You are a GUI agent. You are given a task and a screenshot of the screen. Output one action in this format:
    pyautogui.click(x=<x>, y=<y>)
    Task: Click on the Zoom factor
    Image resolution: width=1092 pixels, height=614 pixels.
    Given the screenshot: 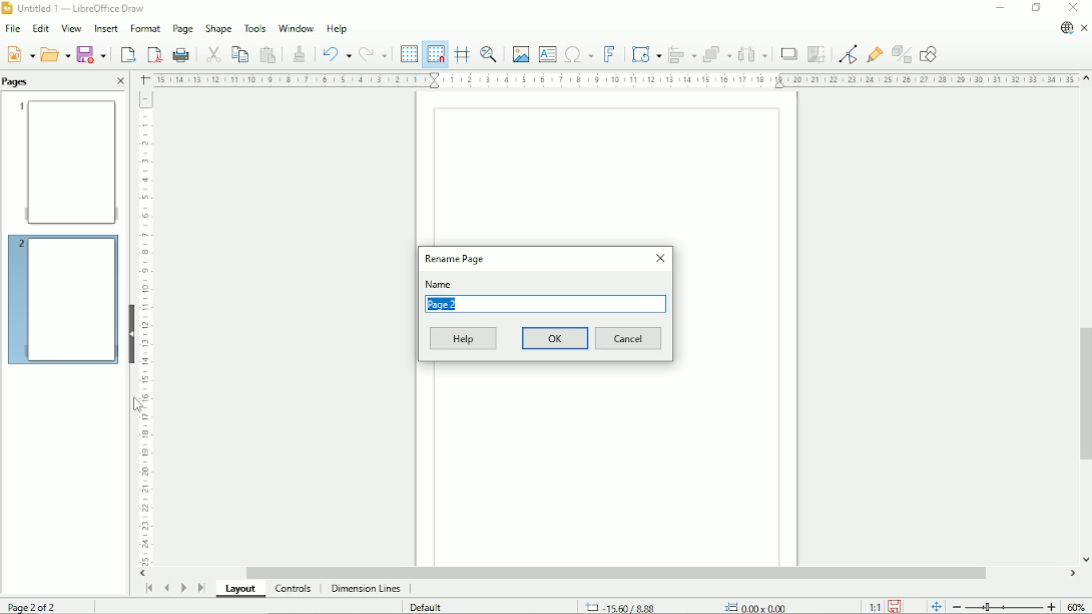 What is the action you would take?
    pyautogui.click(x=1077, y=606)
    